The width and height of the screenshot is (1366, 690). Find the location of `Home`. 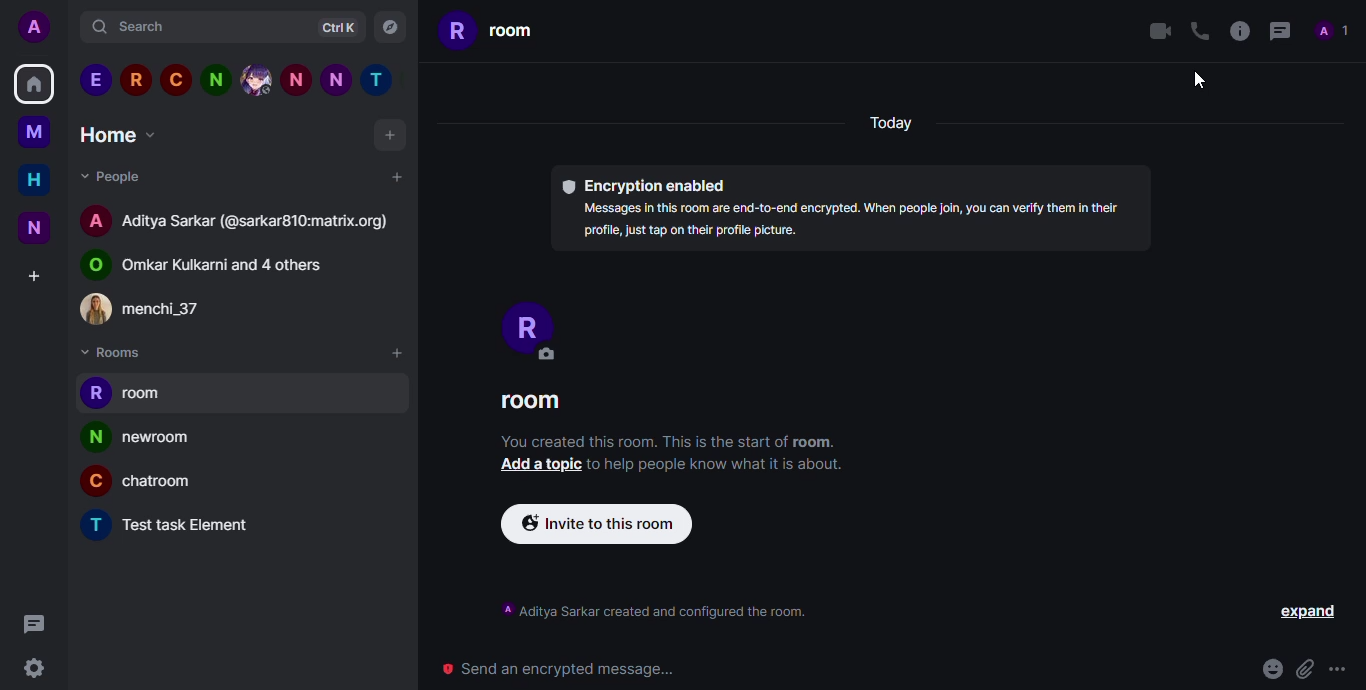

Home is located at coordinates (32, 179).